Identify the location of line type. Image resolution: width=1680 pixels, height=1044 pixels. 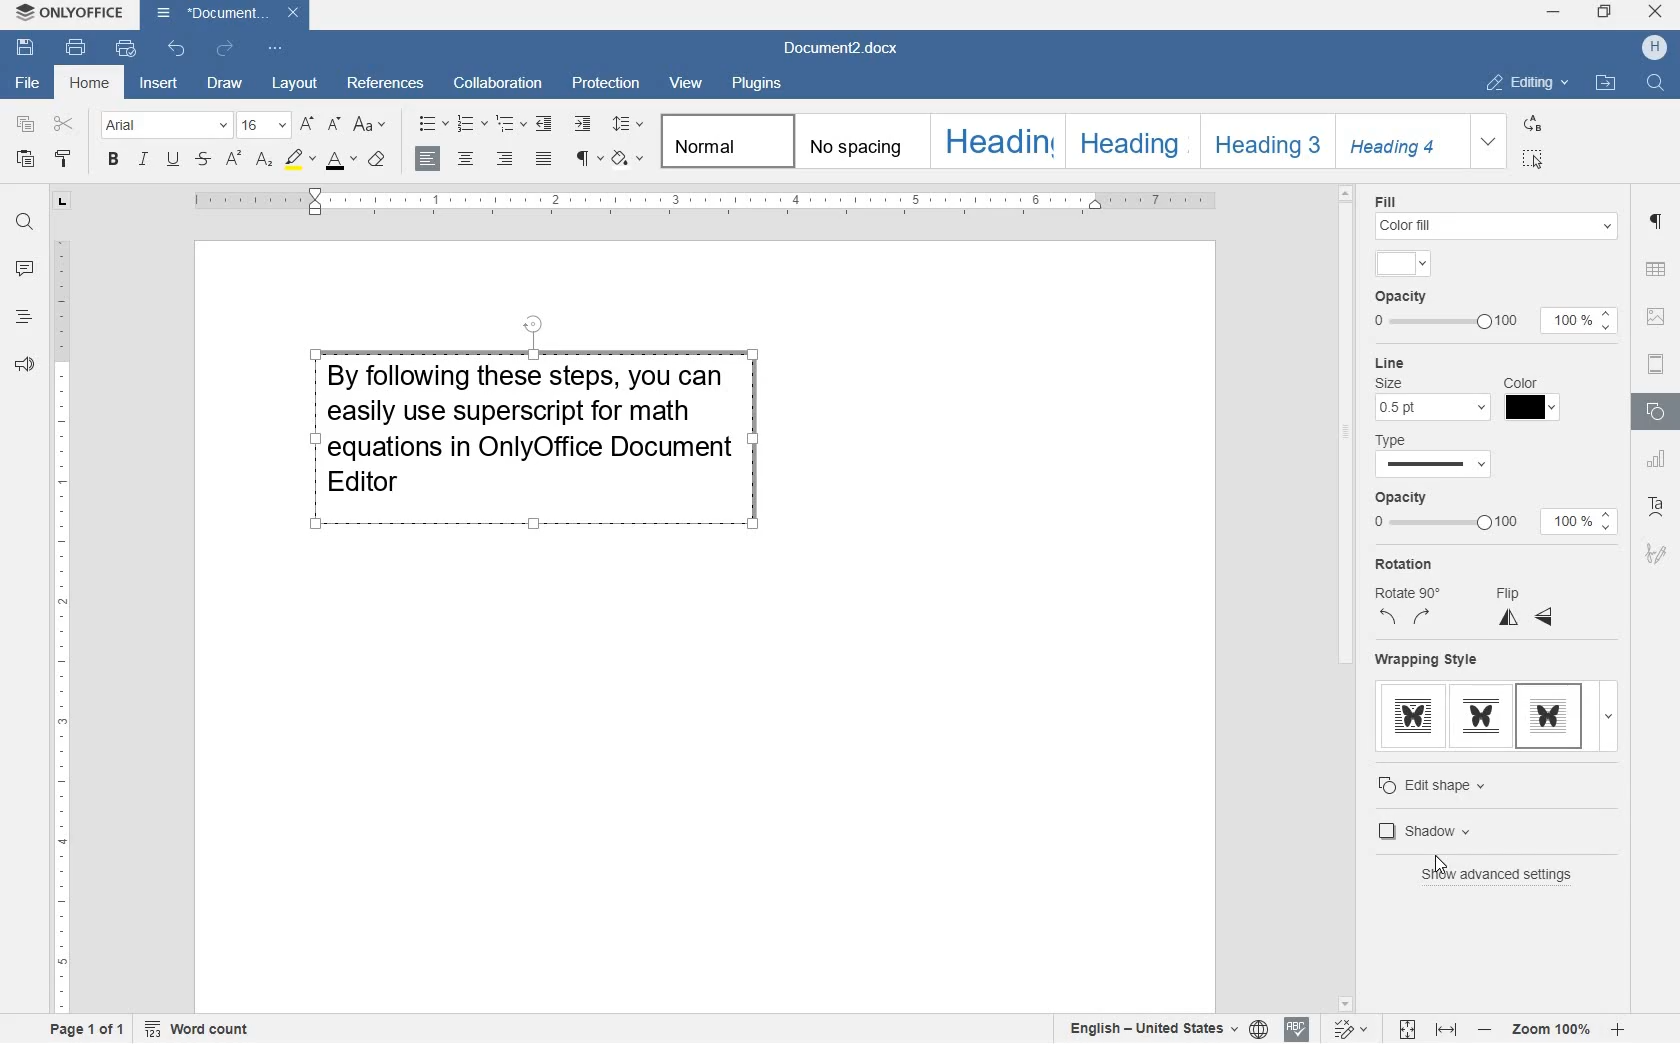
(1448, 456).